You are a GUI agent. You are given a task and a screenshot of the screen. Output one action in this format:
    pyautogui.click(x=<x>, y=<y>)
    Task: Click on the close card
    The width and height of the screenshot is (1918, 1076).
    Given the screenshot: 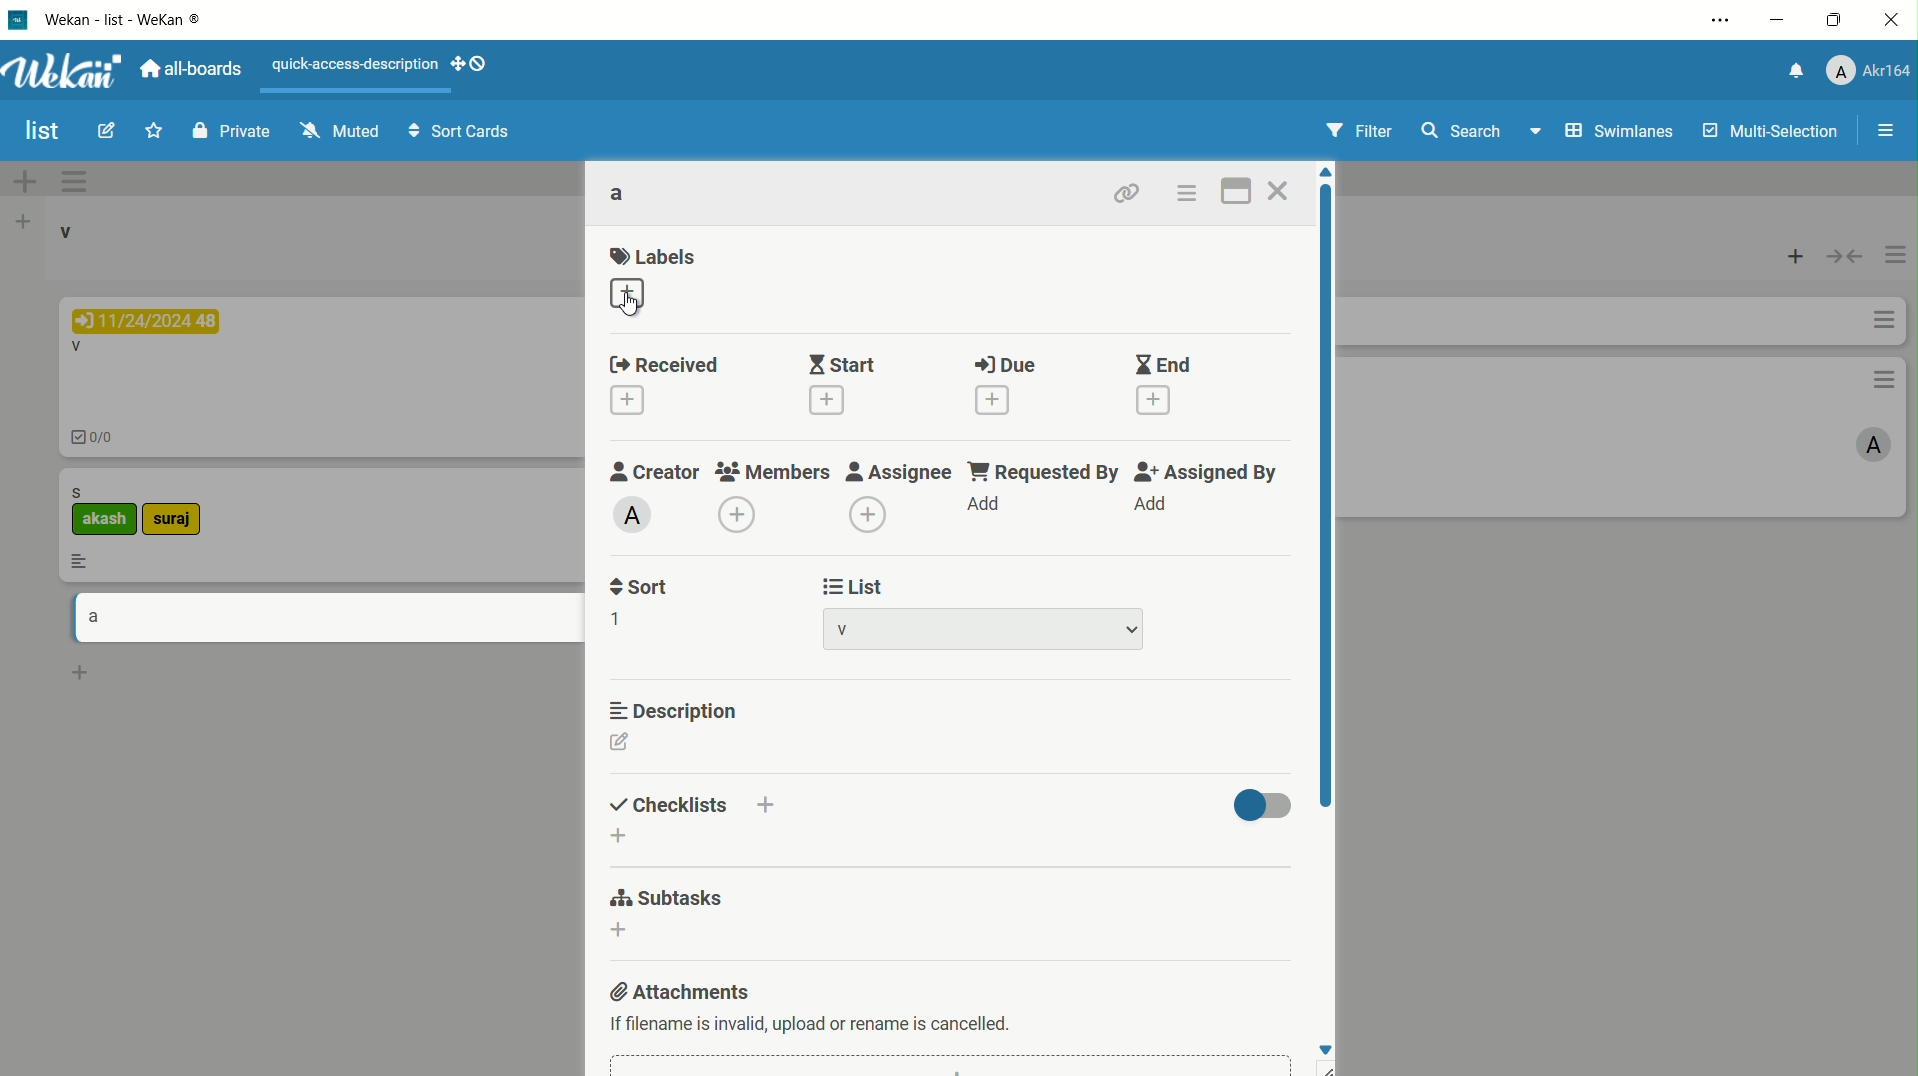 What is the action you would take?
    pyautogui.click(x=1280, y=194)
    